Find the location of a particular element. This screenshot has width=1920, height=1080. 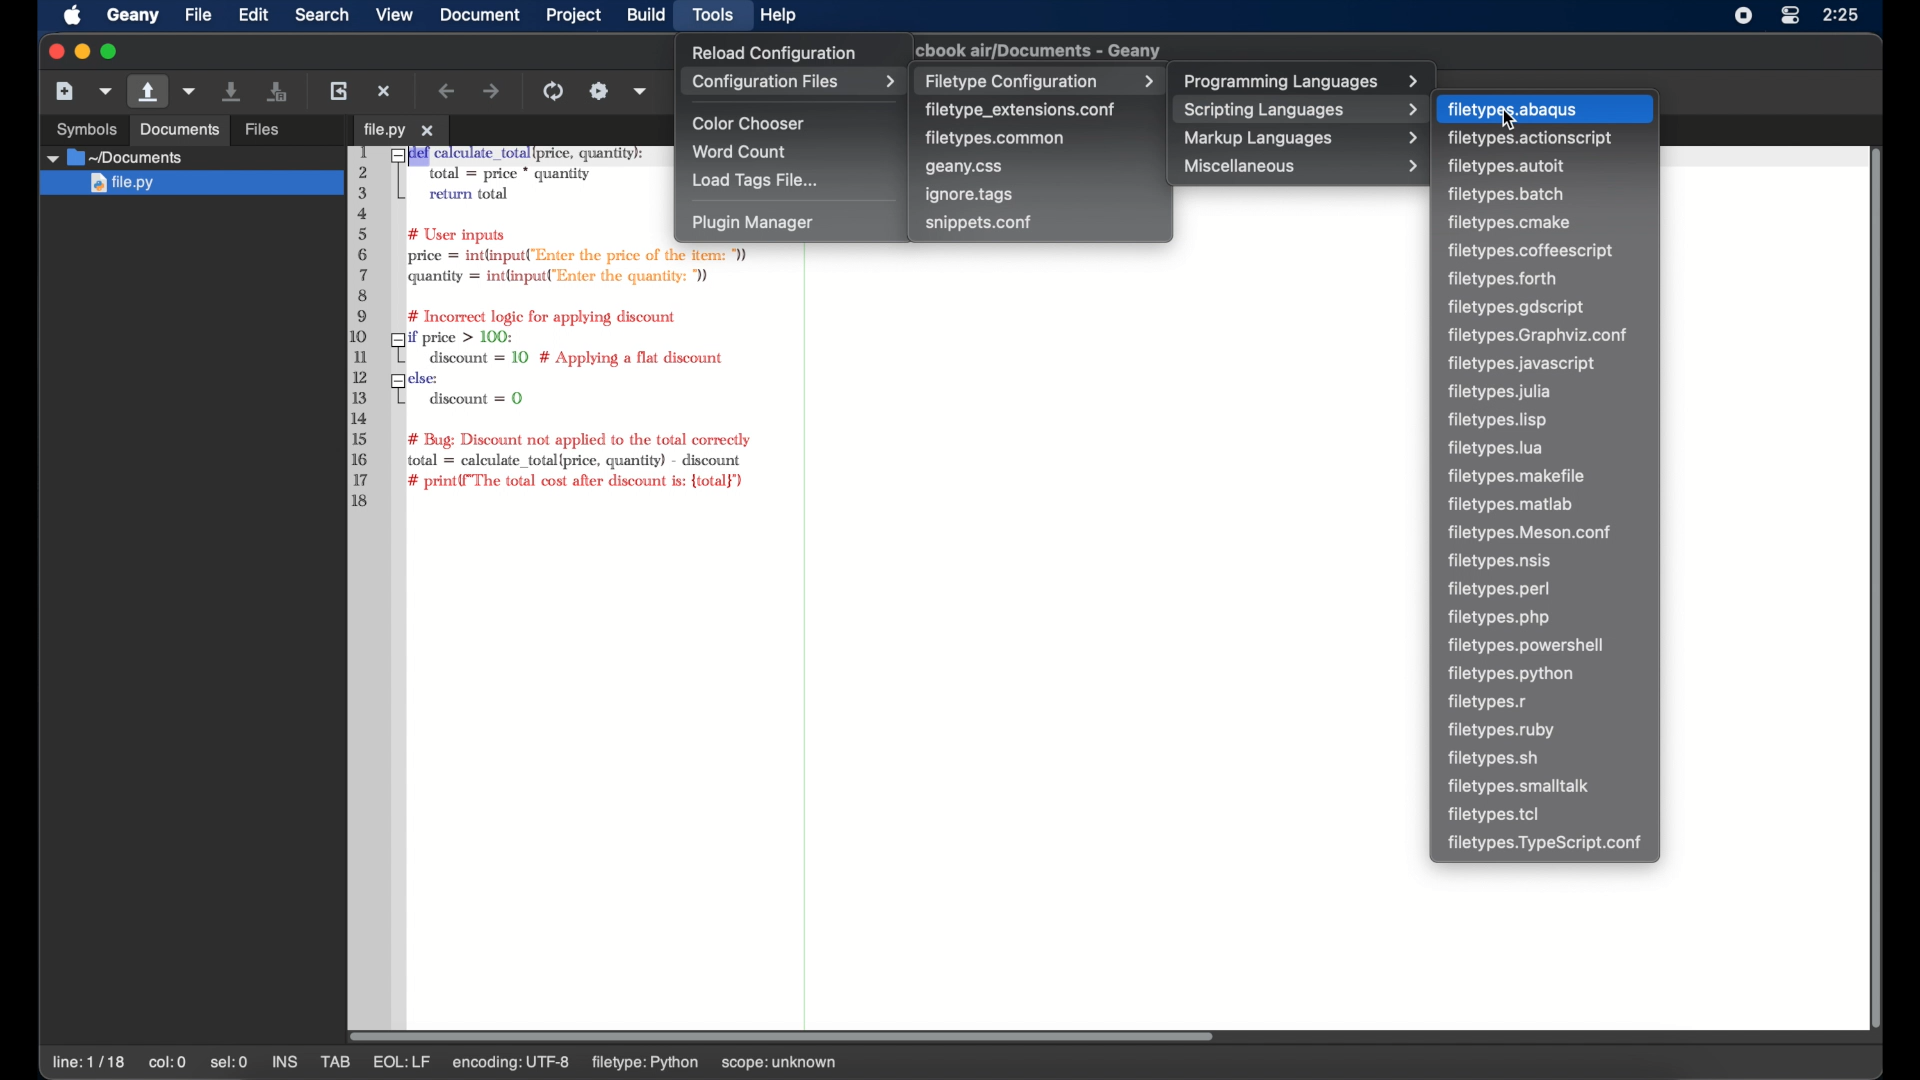

plugin manager is located at coordinates (752, 223).